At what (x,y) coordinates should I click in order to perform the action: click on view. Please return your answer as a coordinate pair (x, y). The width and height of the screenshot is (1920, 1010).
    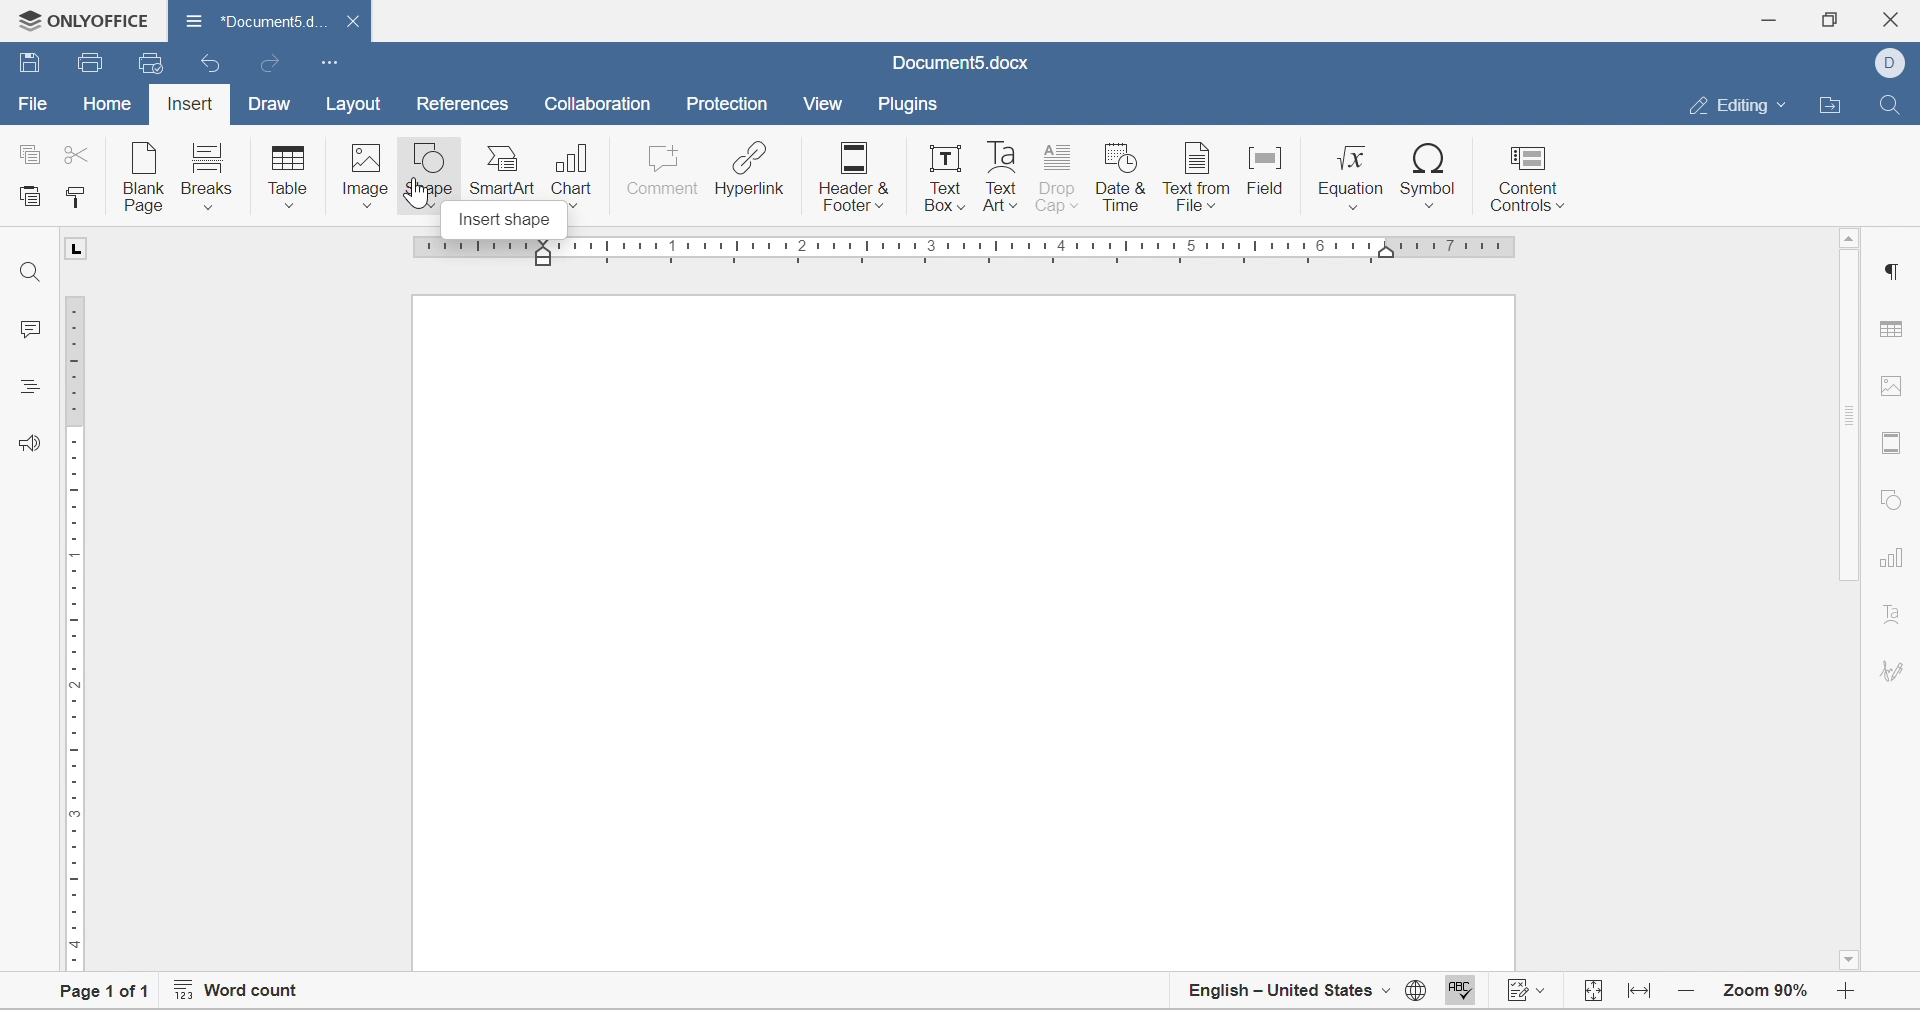
    Looking at the image, I should click on (822, 108).